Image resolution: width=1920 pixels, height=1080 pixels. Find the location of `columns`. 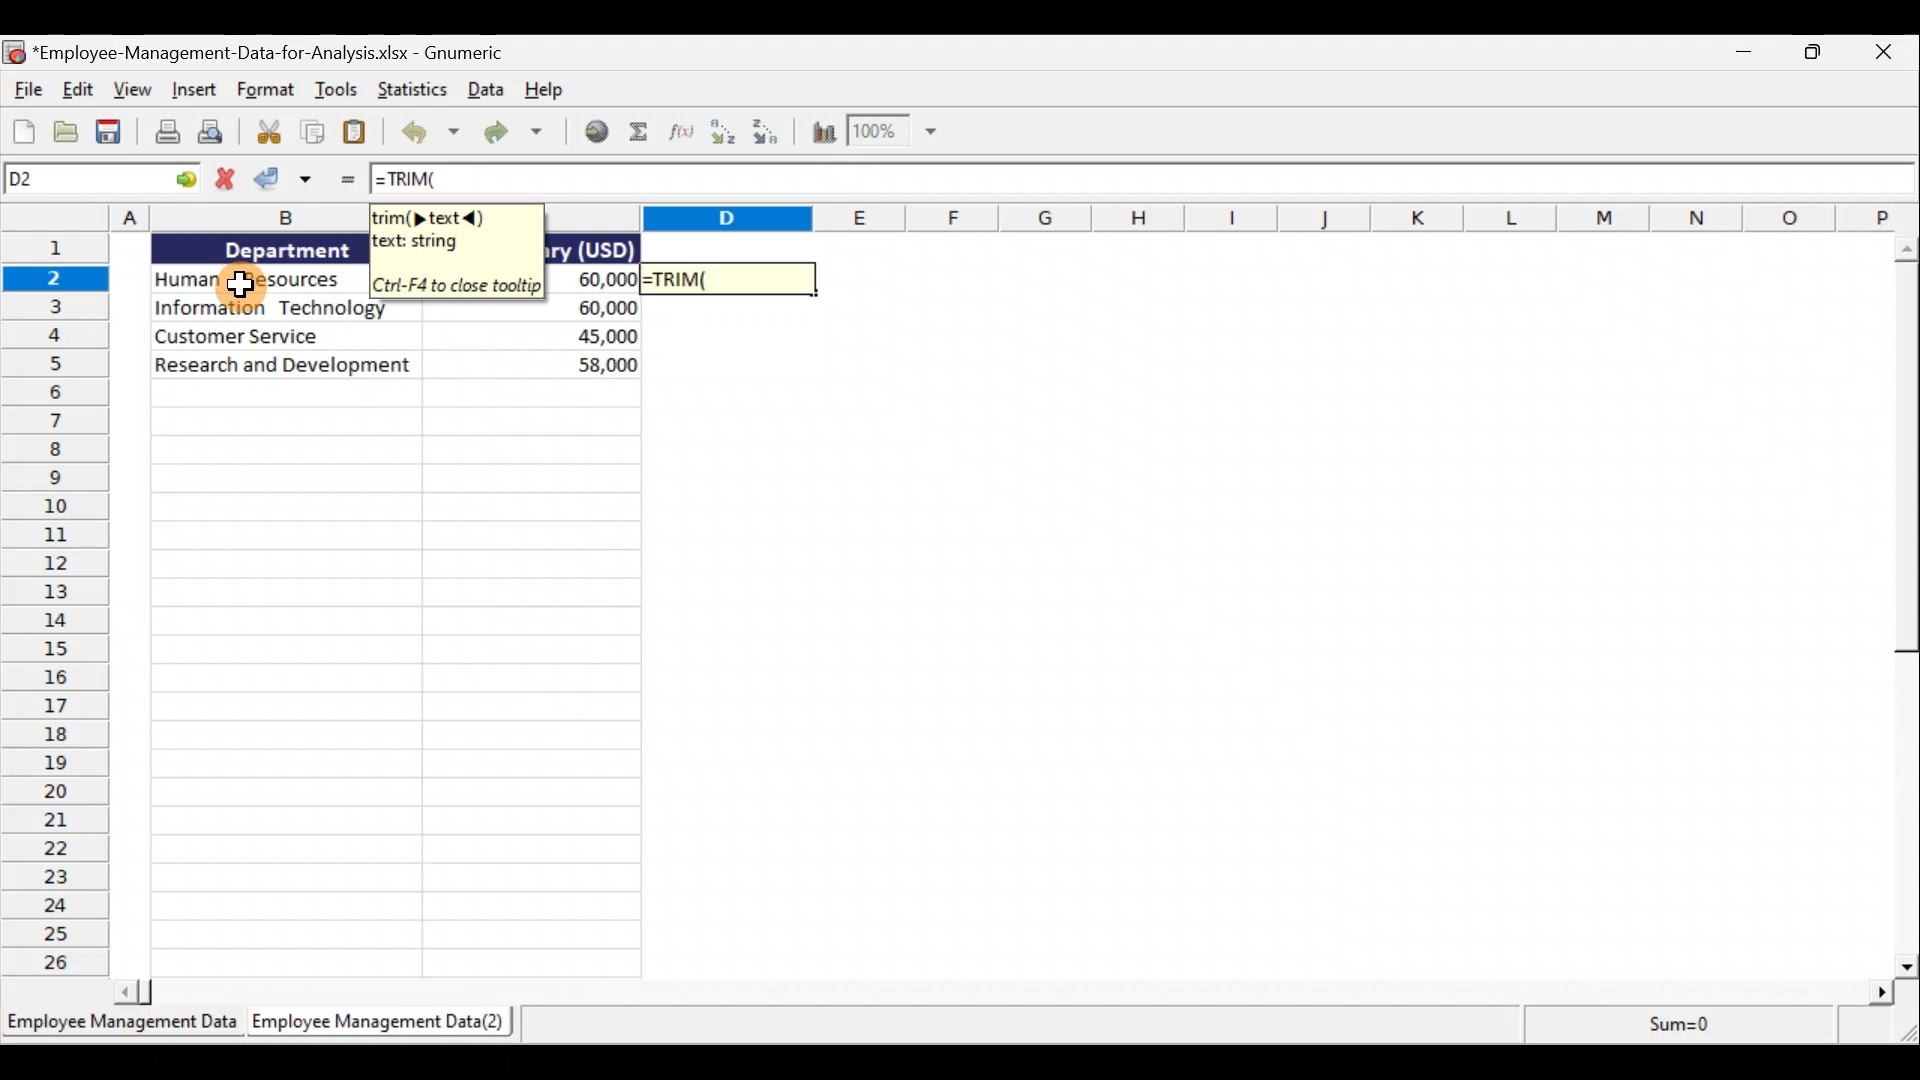

columns is located at coordinates (182, 218).